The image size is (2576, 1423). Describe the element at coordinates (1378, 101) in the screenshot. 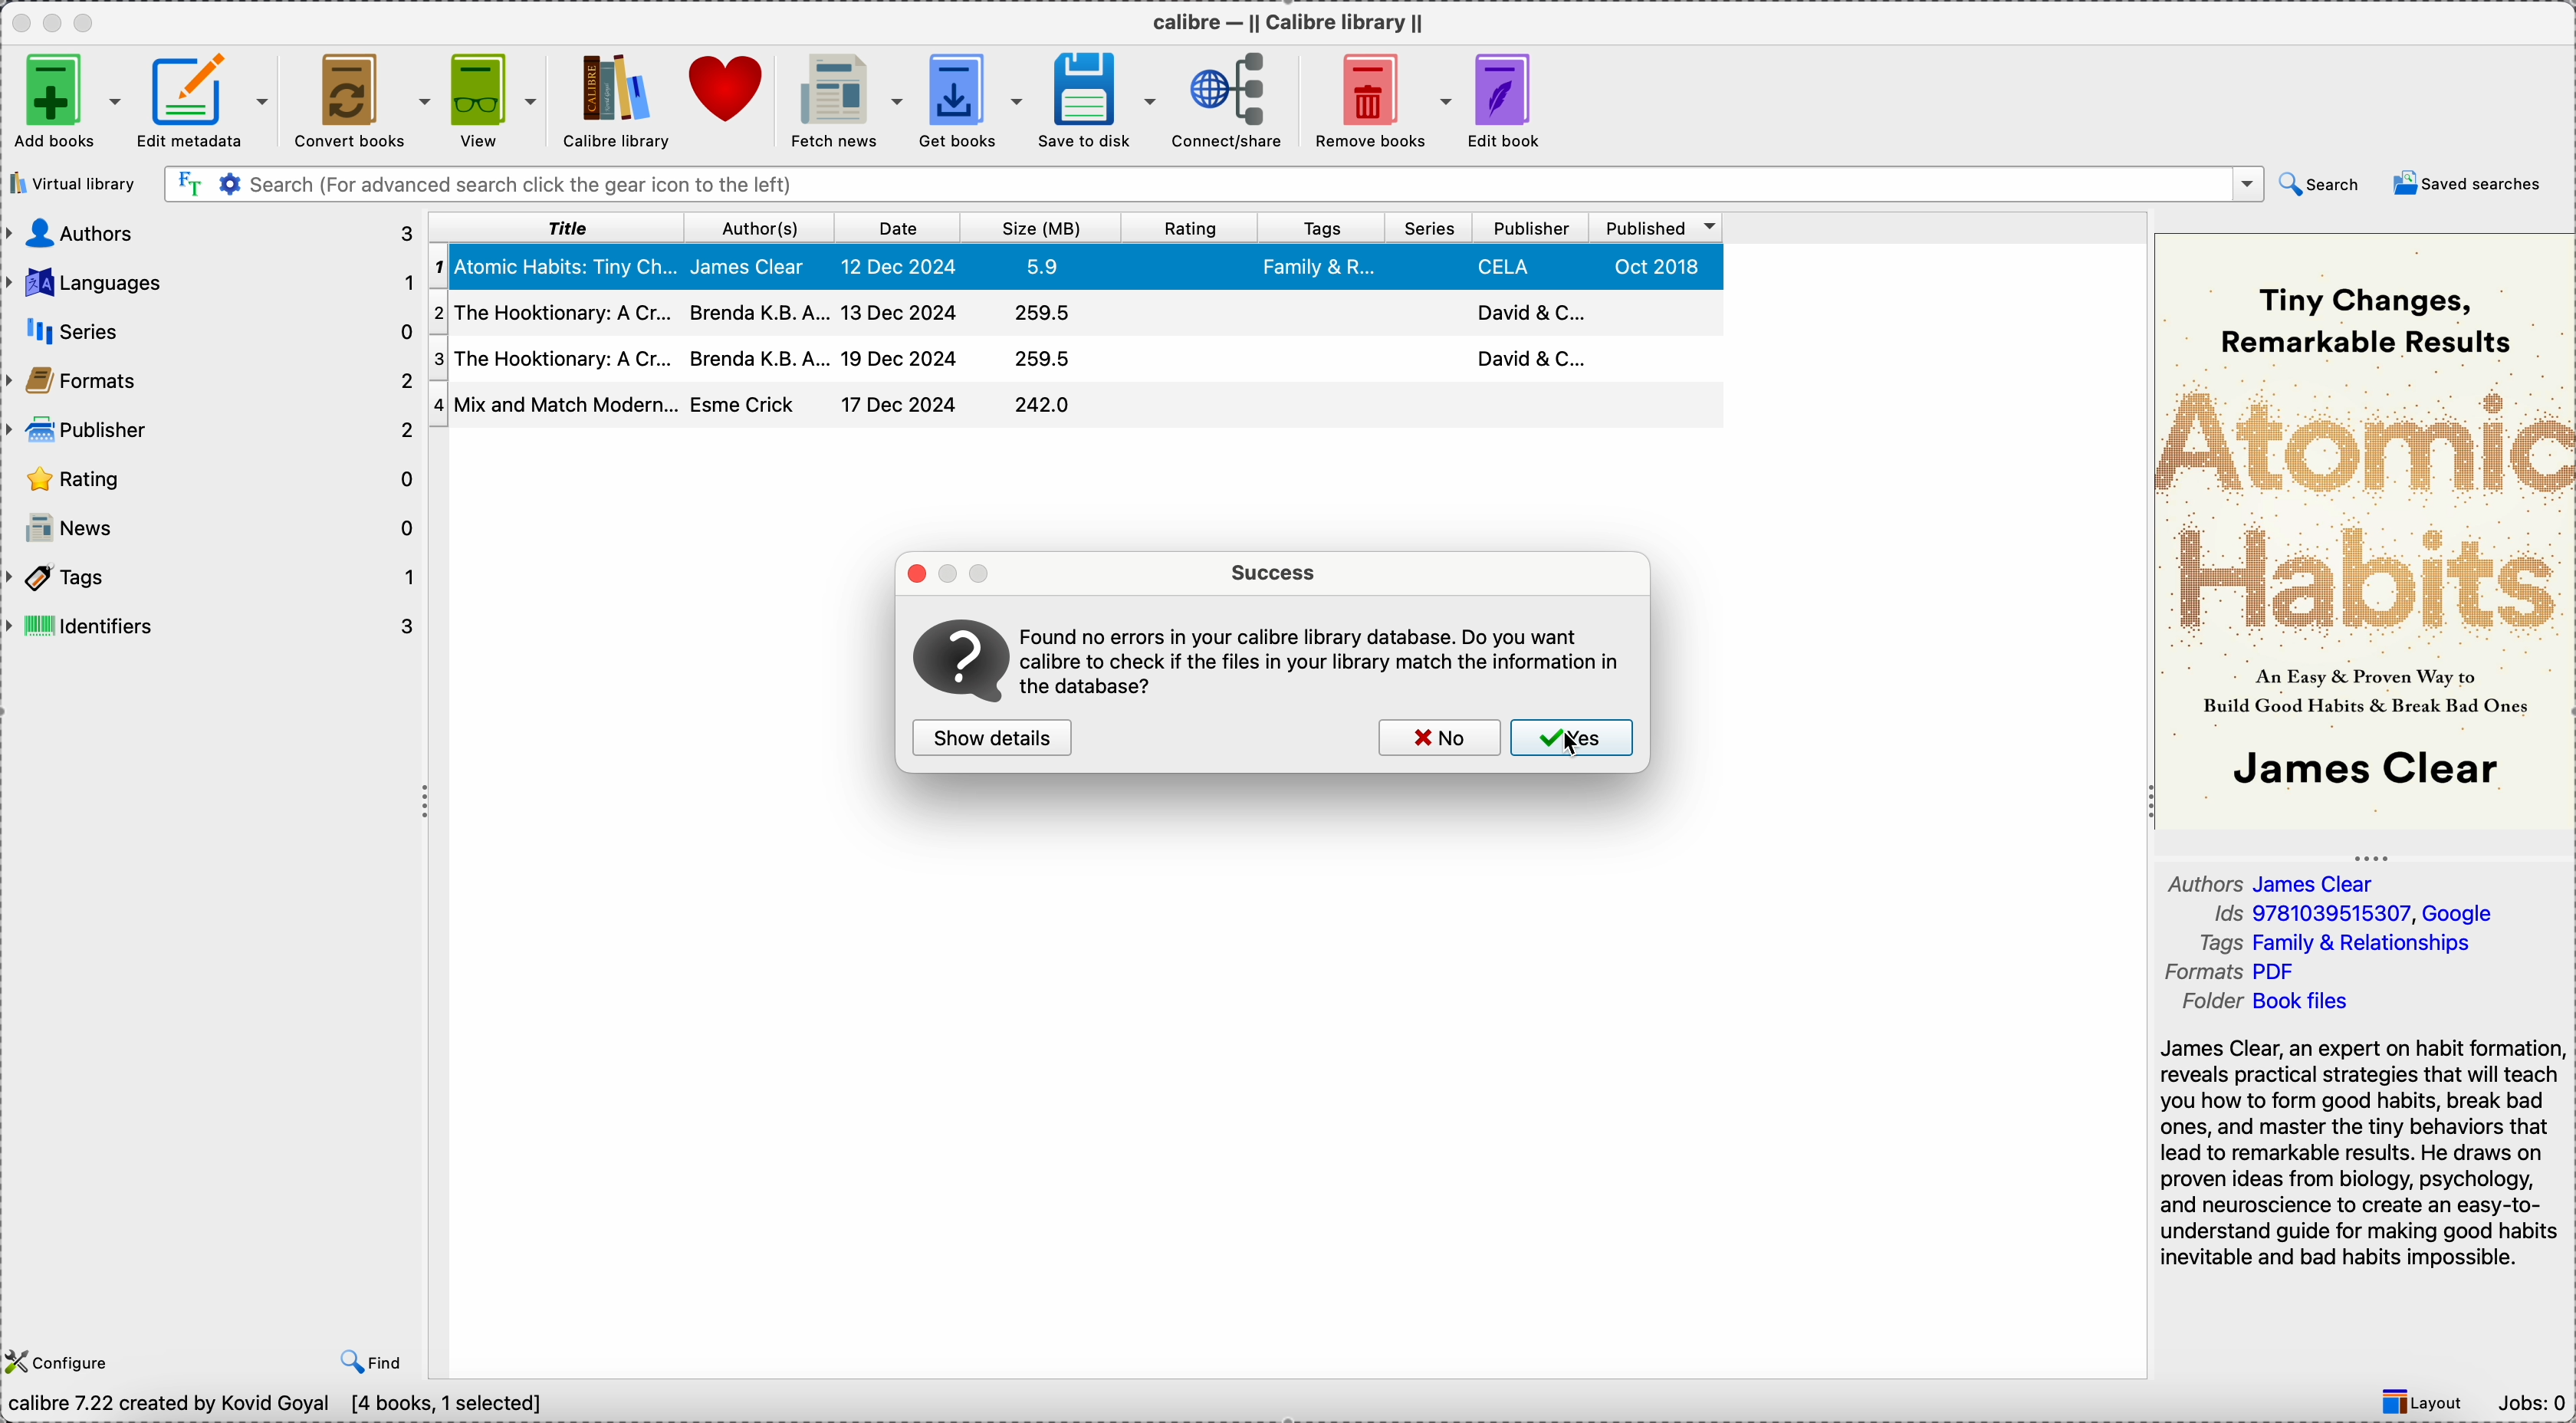

I see `remove books` at that location.